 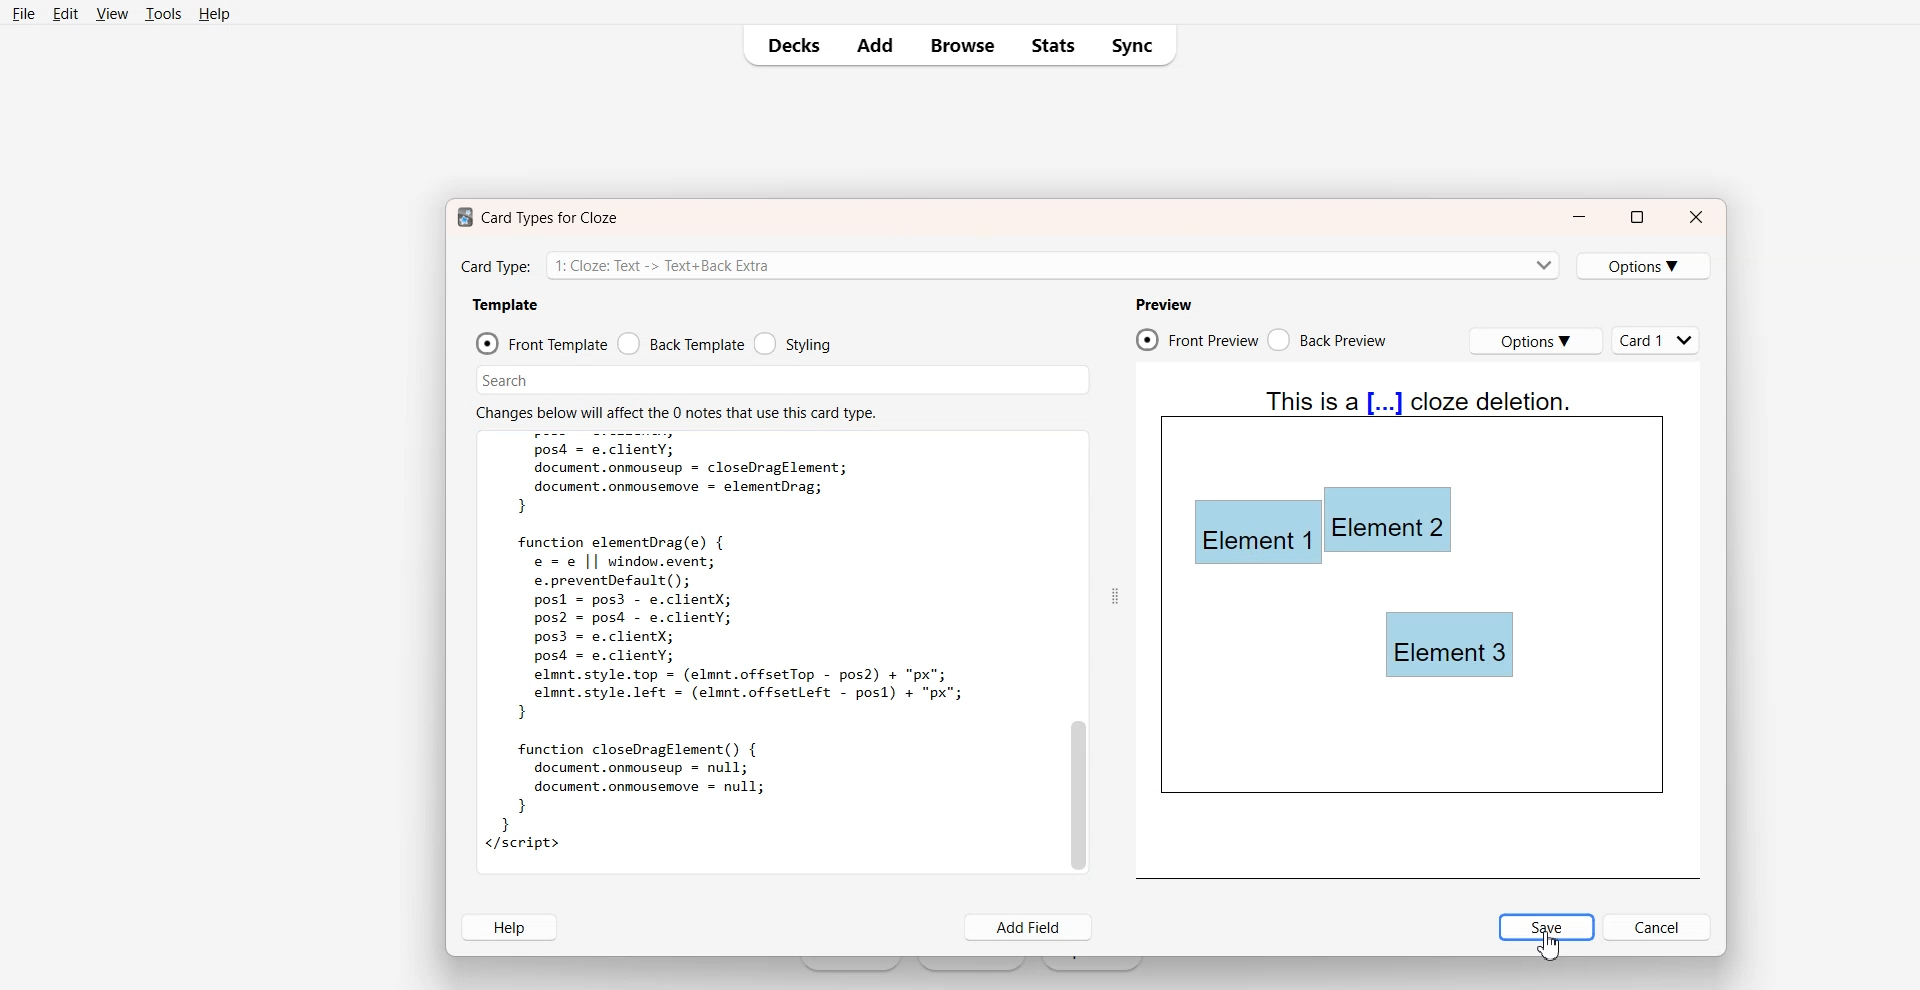 What do you see at coordinates (1547, 927) in the screenshot?
I see `Save` at bounding box center [1547, 927].